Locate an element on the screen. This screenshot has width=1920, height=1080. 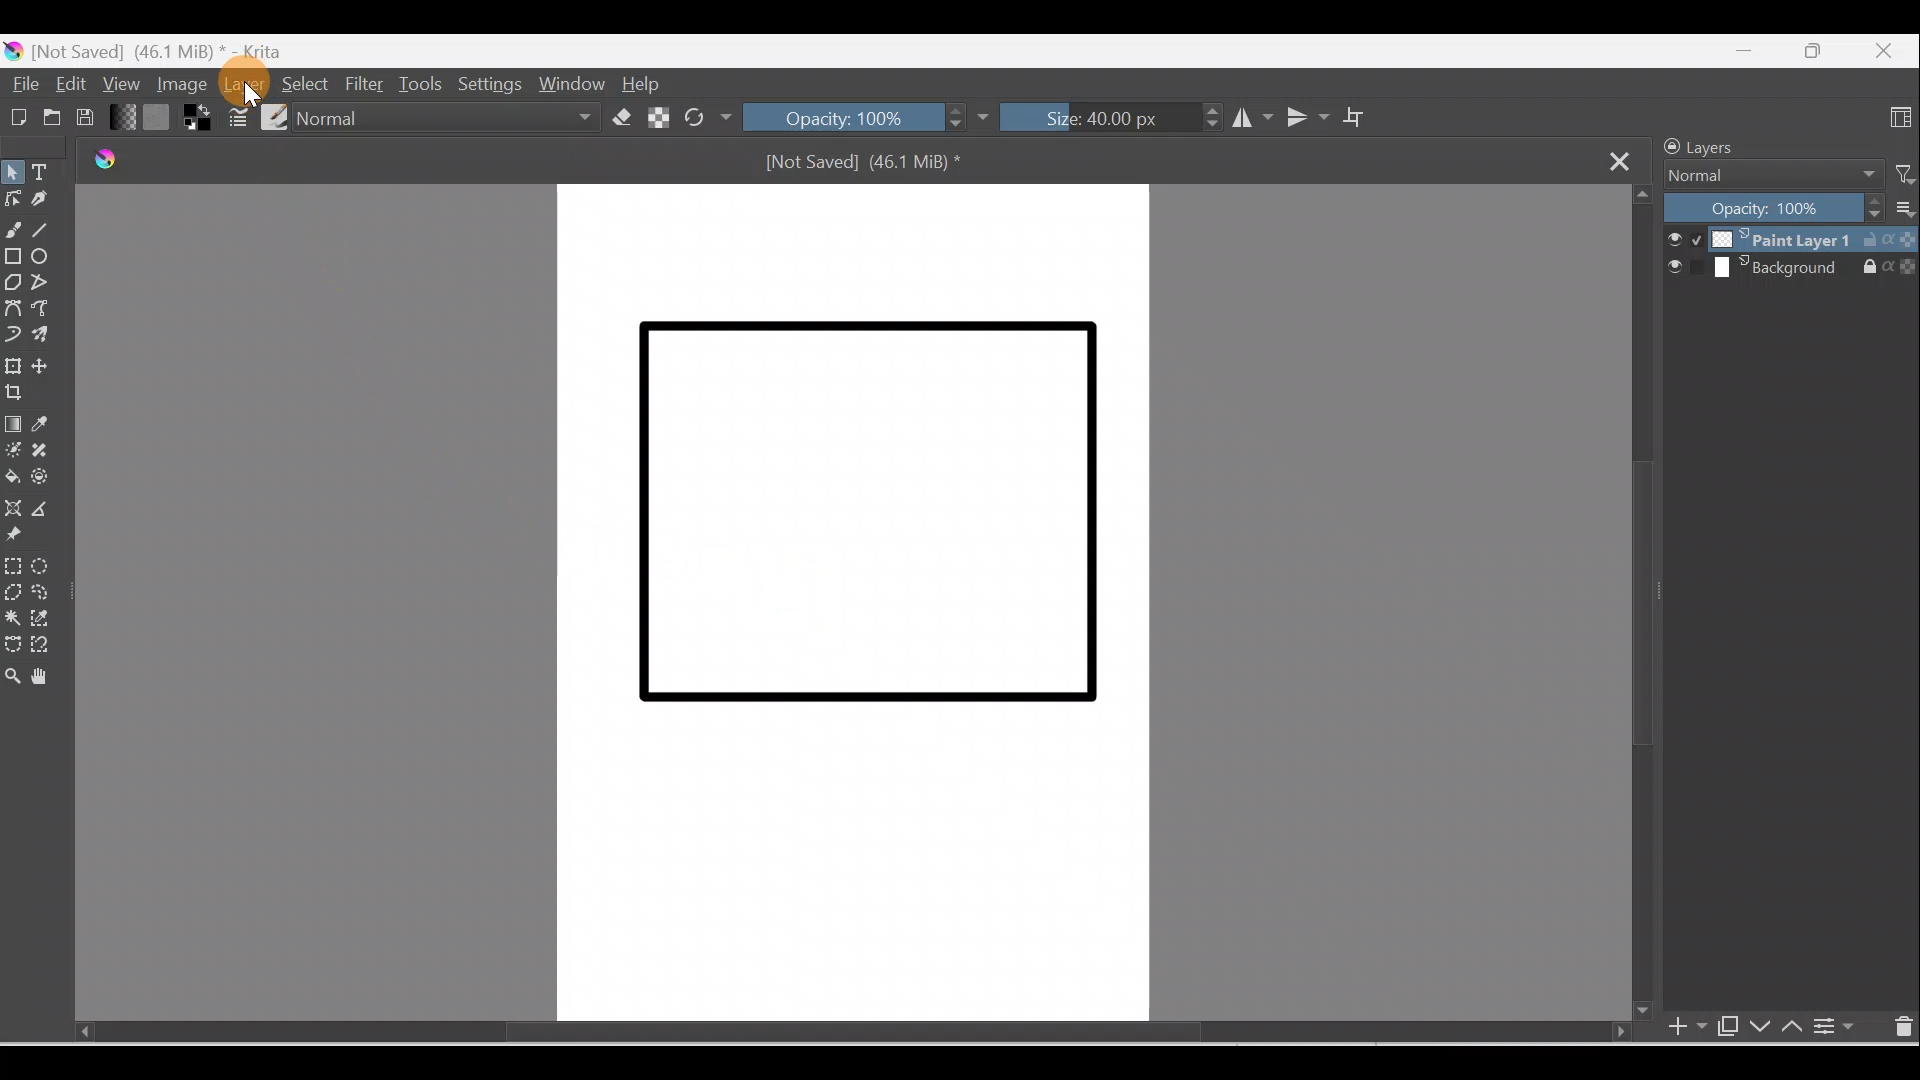
Fill patterns is located at coordinates (161, 120).